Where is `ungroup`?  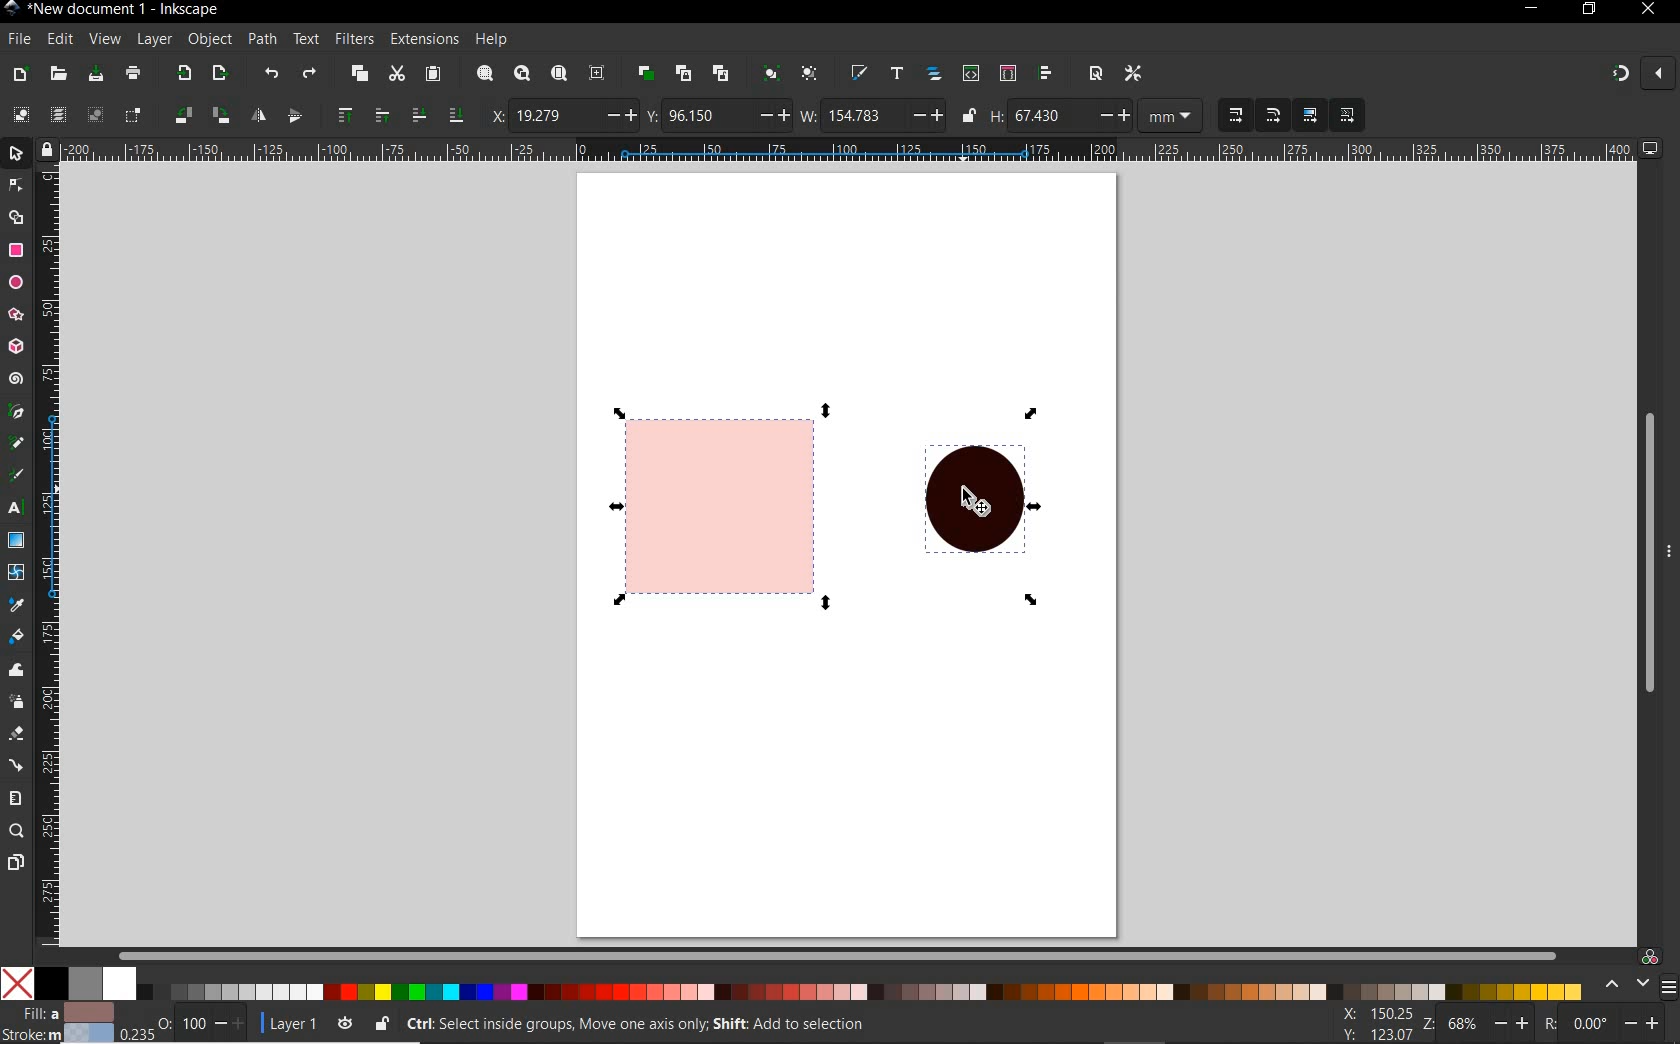 ungroup is located at coordinates (810, 73).